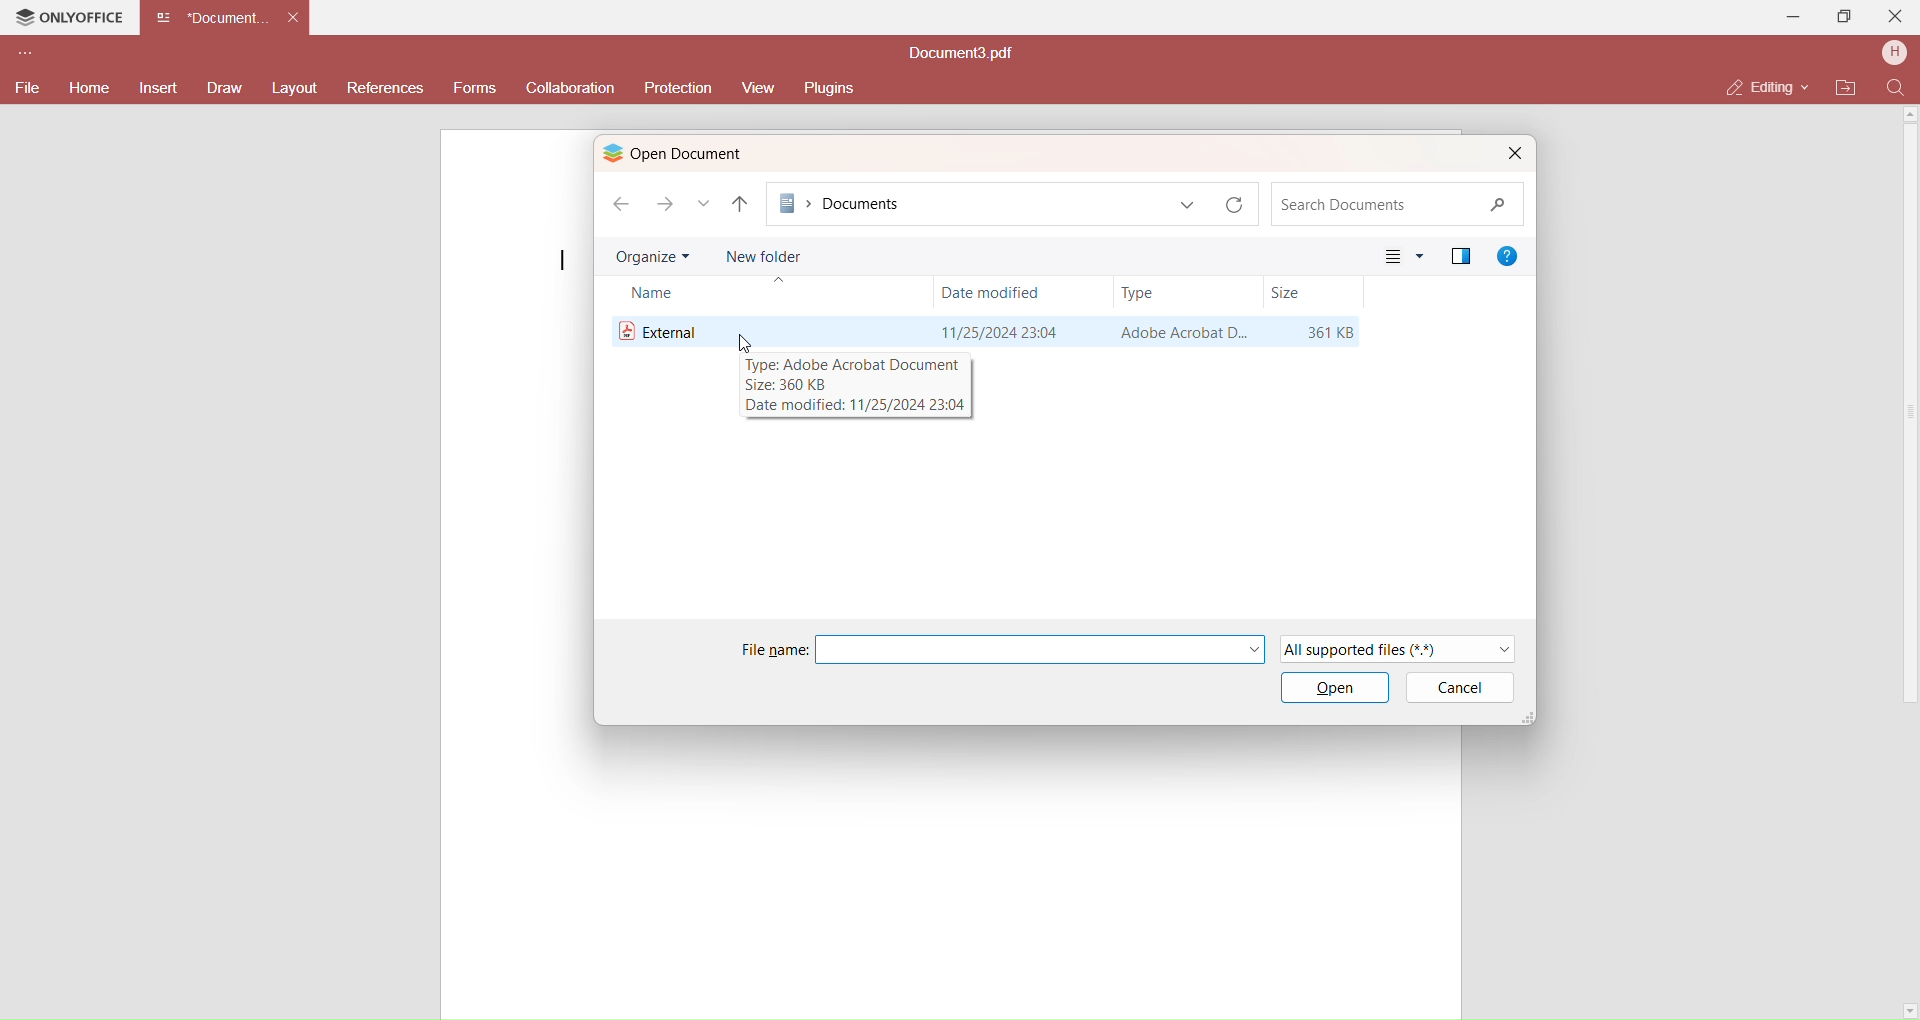 The width and height of the screenshot is (1920, 1020). I want to click on Close Tab, so click(293, 17).